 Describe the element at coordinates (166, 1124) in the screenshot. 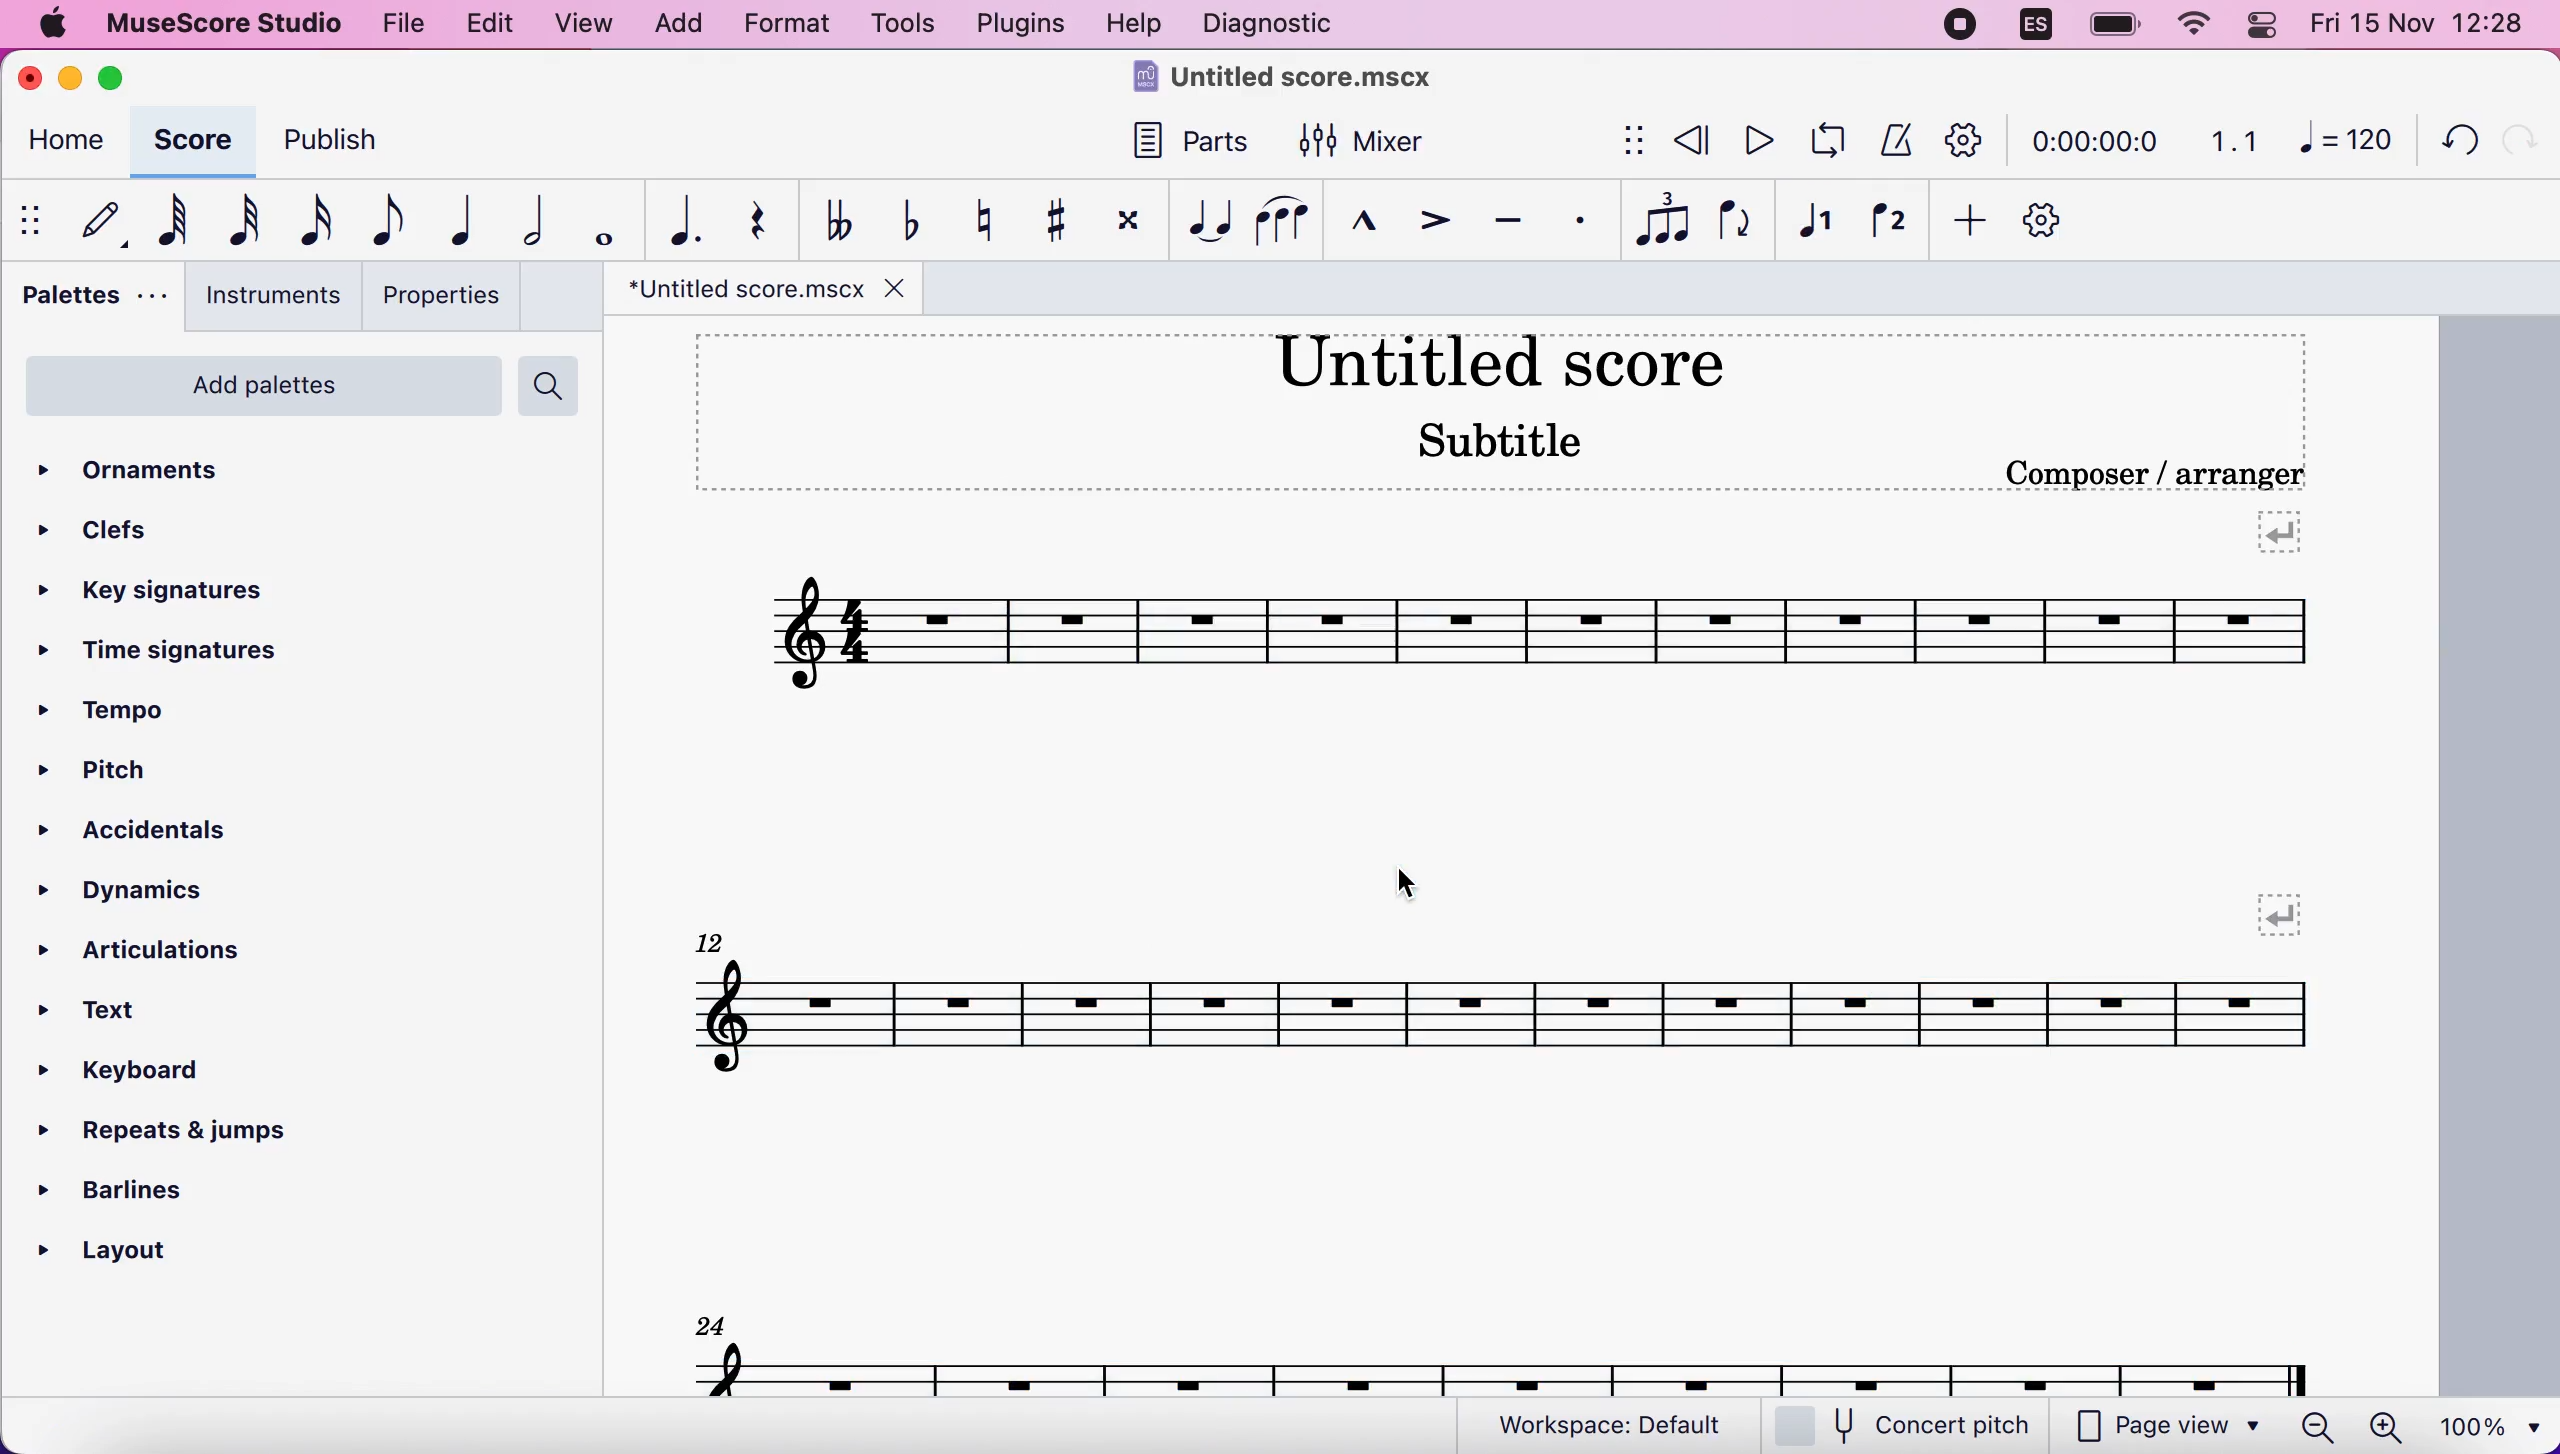

I see `repeats and jumps` at that location.